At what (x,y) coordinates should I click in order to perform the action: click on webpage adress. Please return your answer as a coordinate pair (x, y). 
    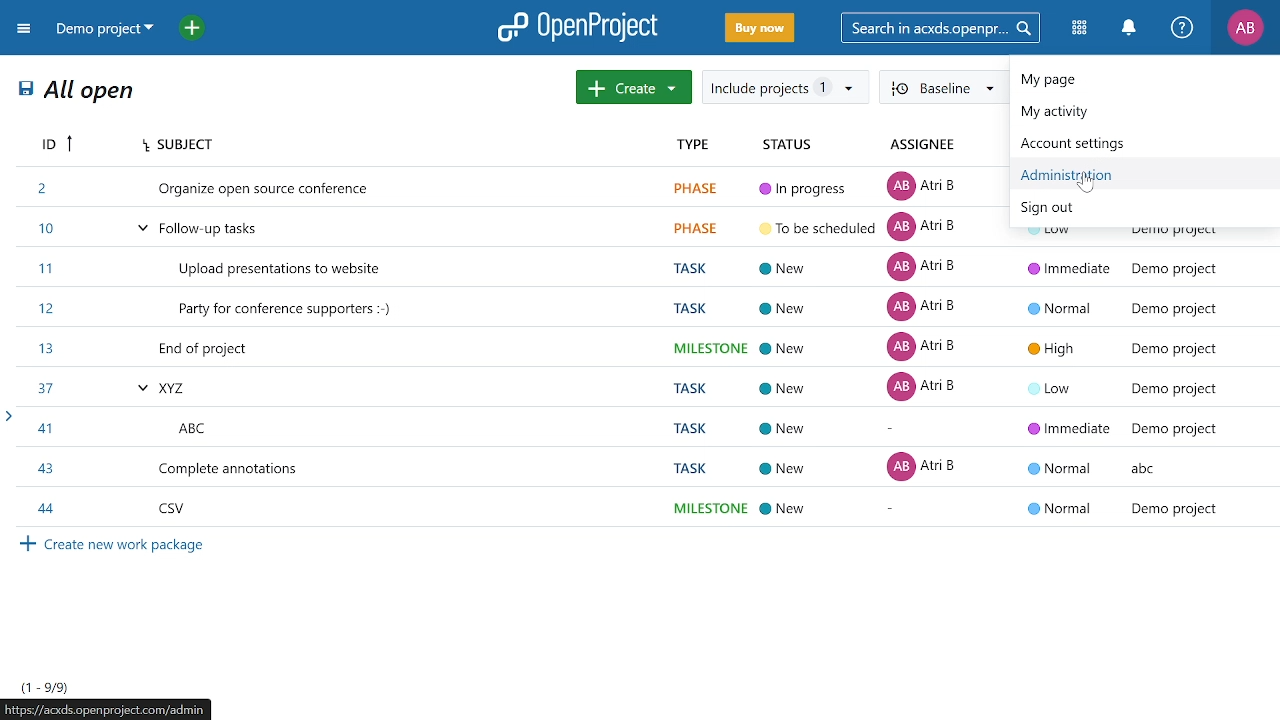
    Looking at the image, I should click on (106, 709).